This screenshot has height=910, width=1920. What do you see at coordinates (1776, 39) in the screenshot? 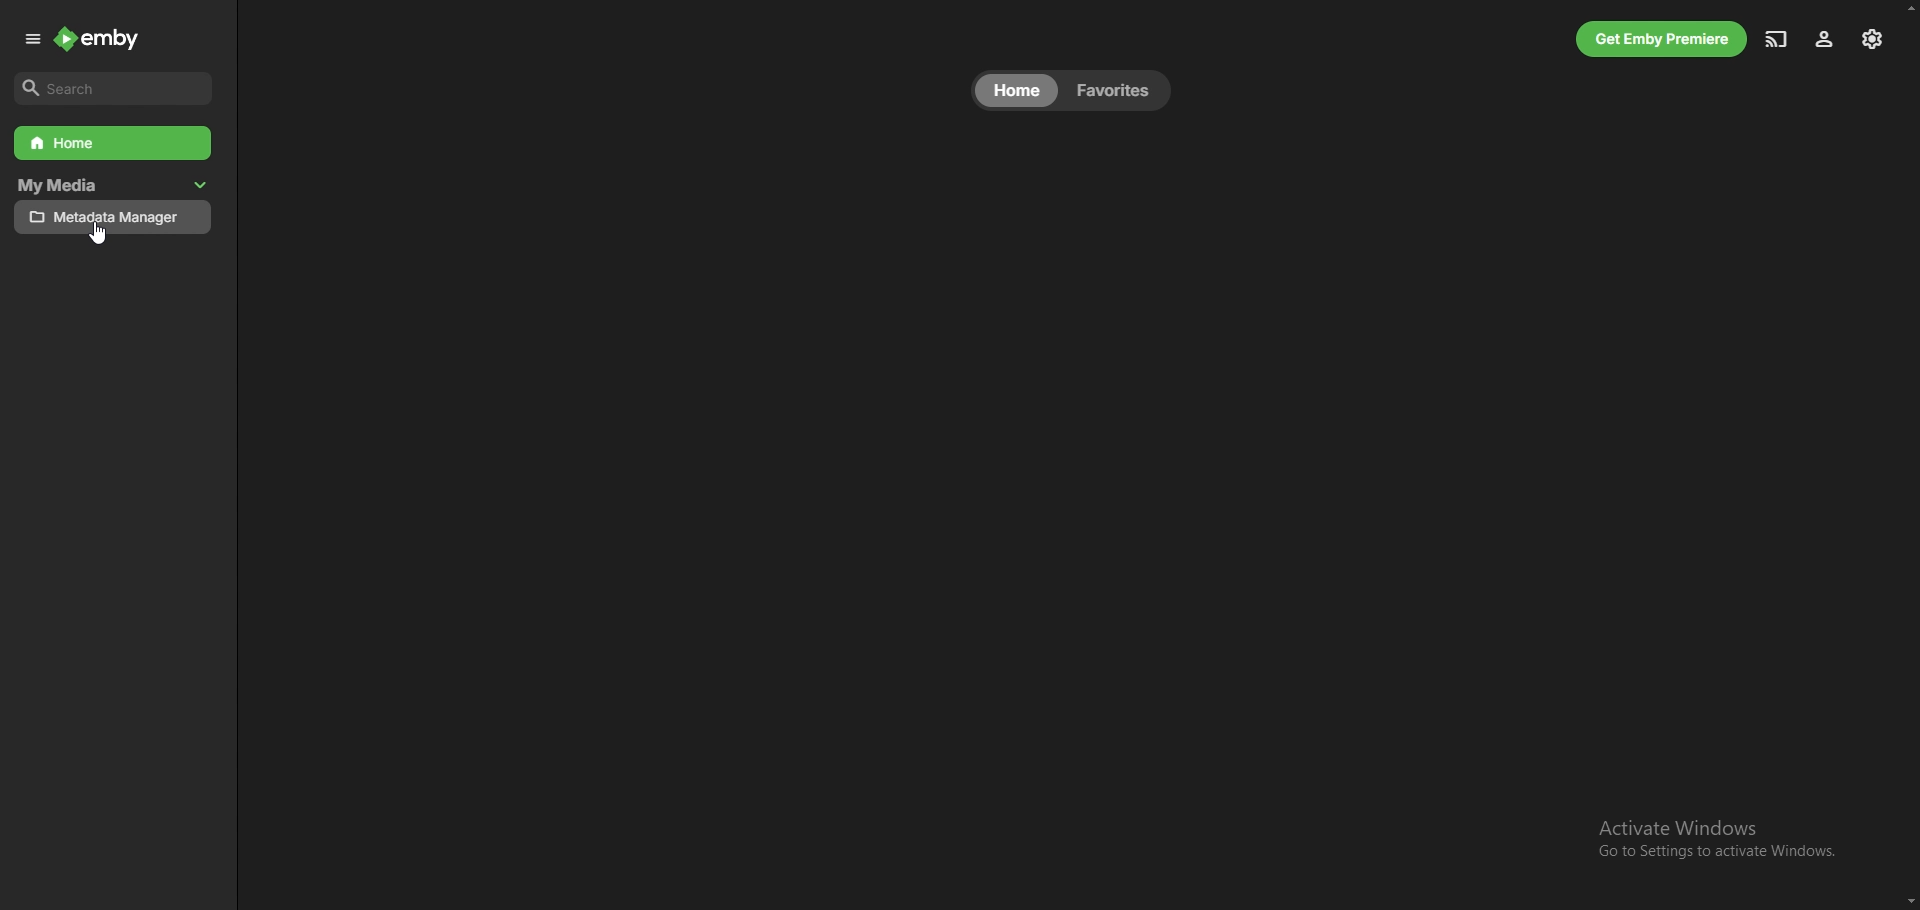
I see `cast` at bounding box center [1776, 39].